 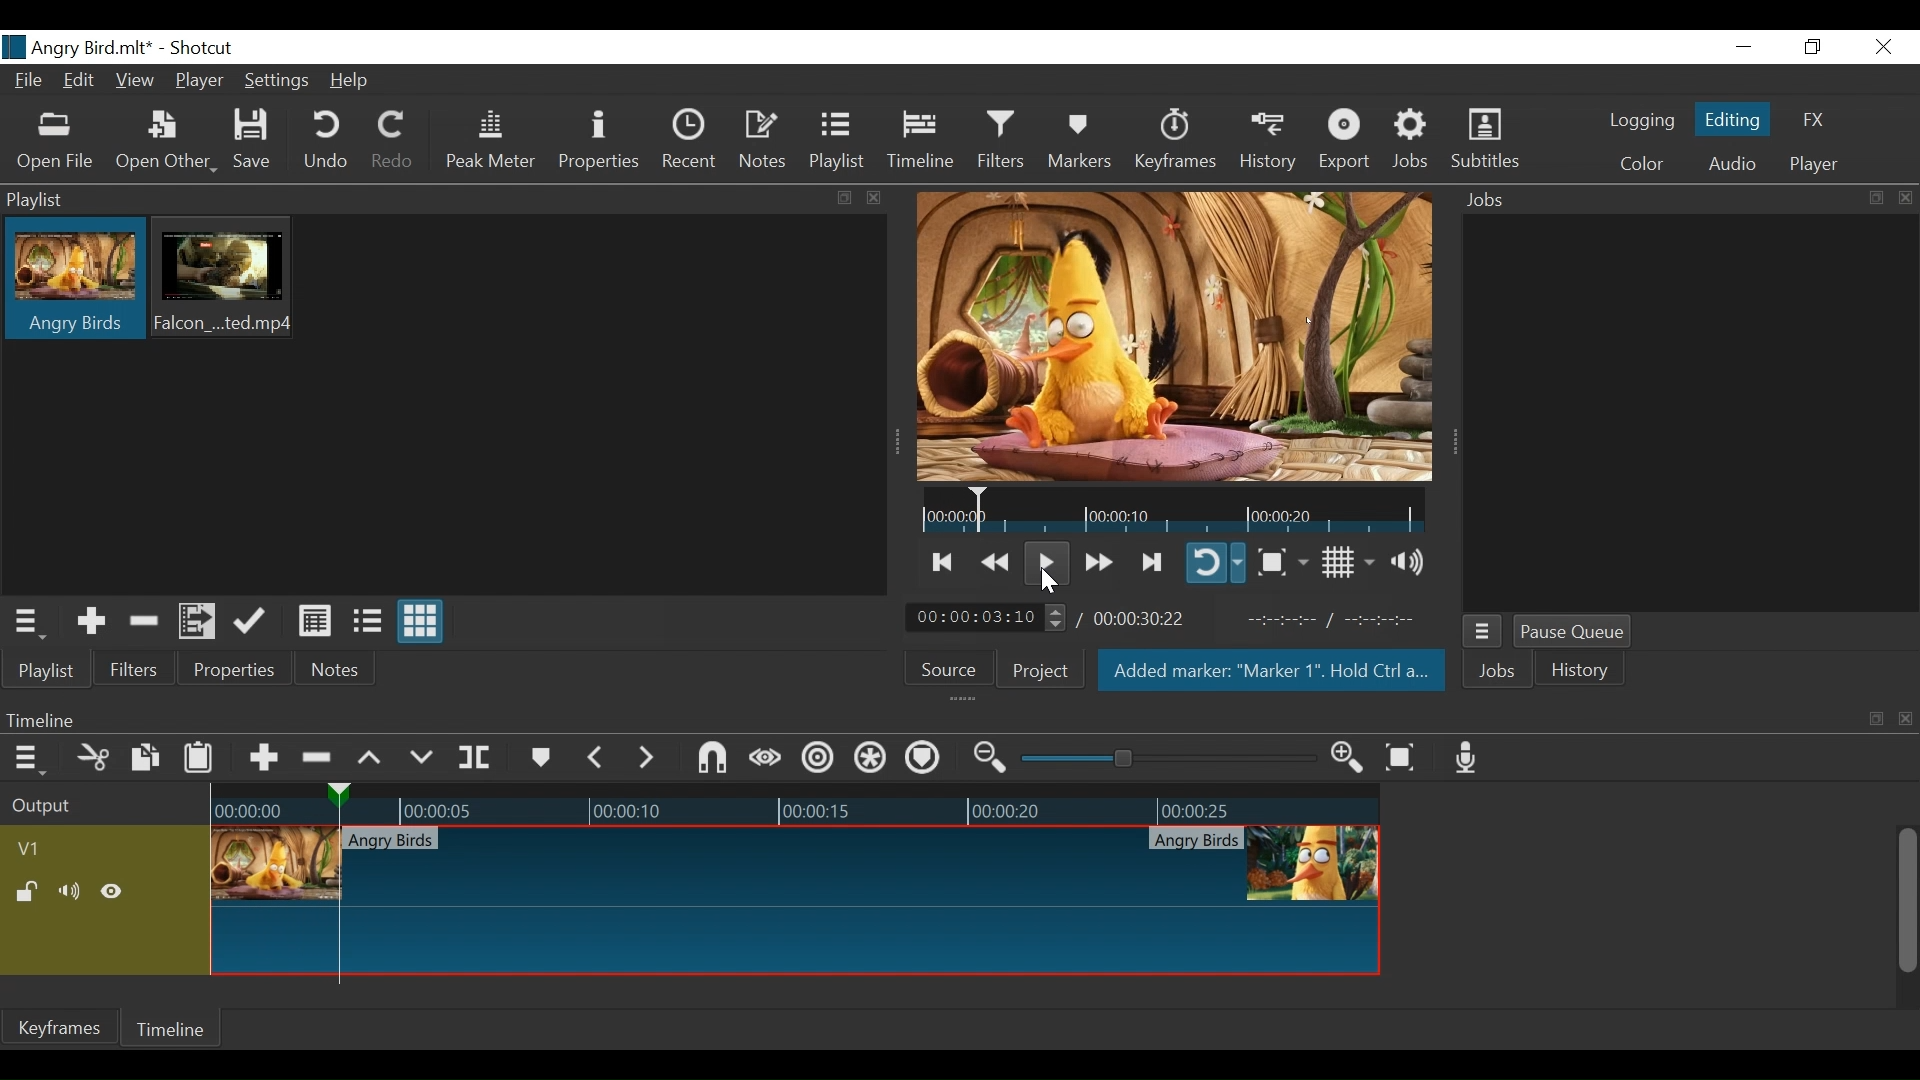 What do you see at coordinates (1467, 760) in the screenshot?
I see `Record audio` at bounding box center [1467, 760].